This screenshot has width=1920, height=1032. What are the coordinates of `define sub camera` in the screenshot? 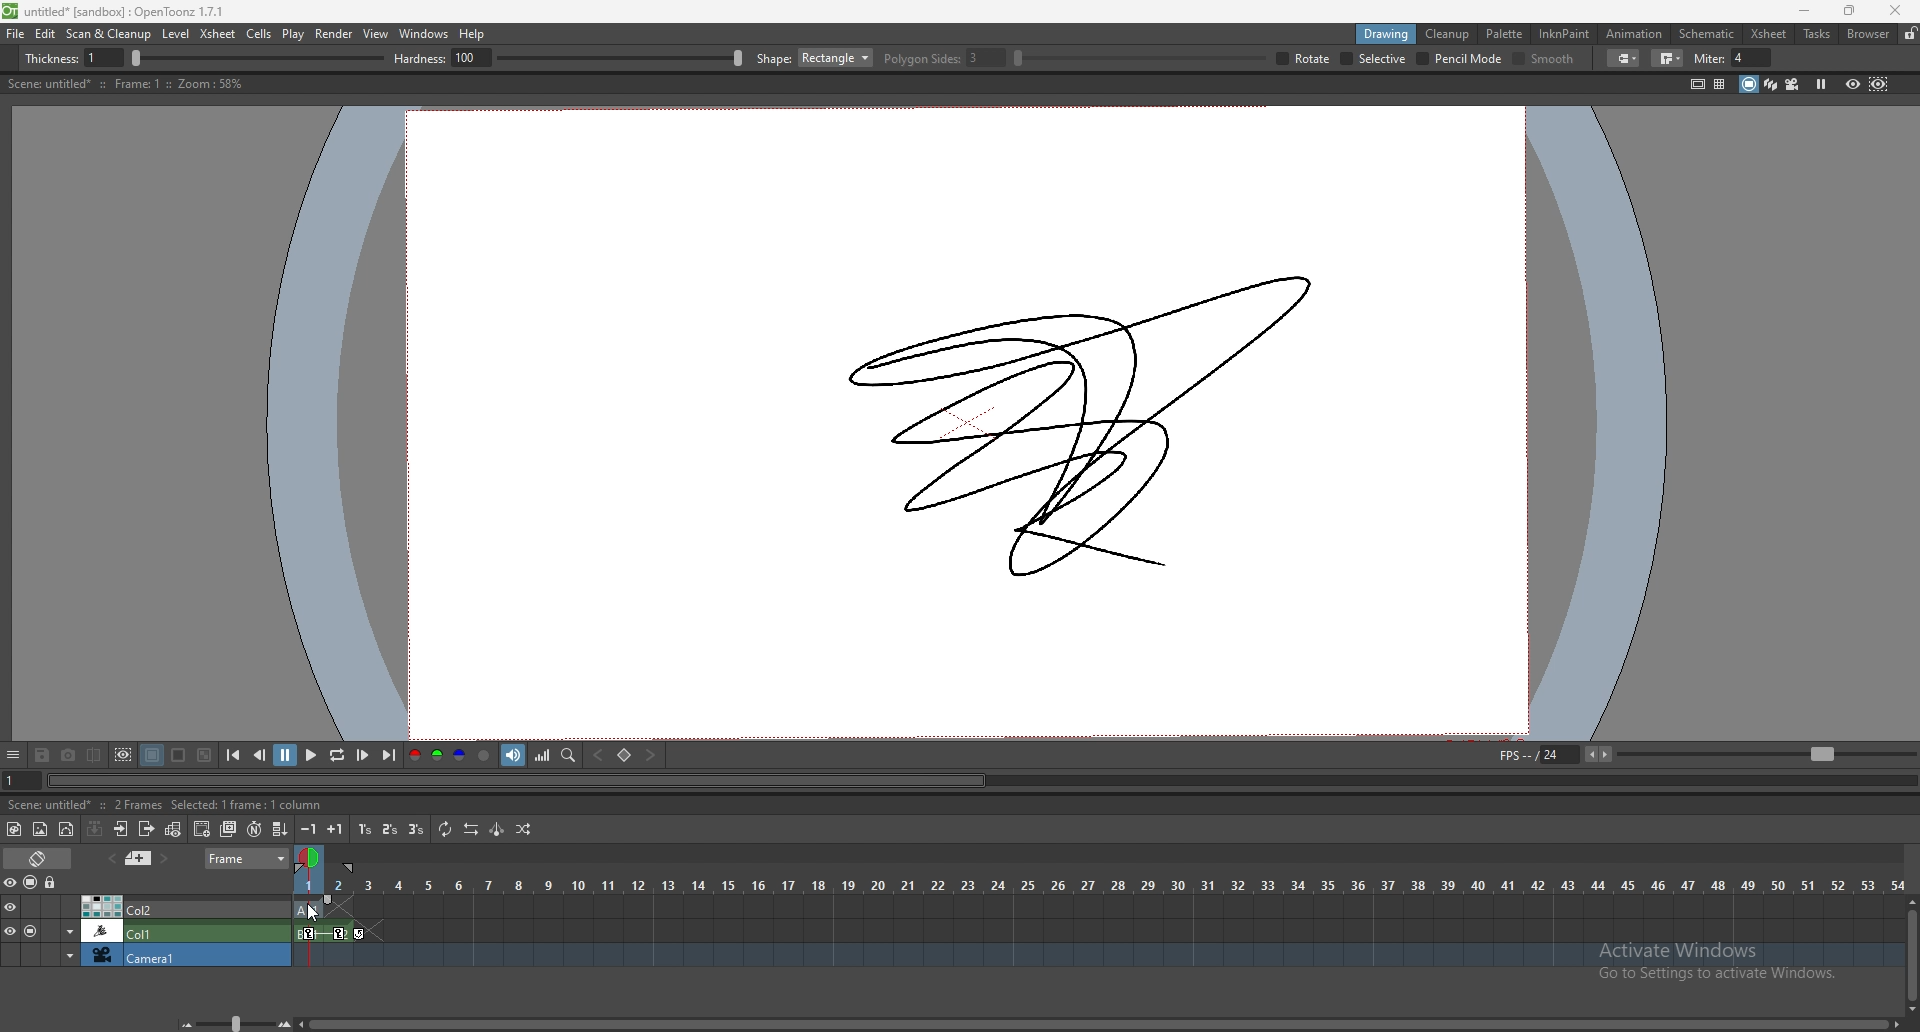 It's located at (123, 755).